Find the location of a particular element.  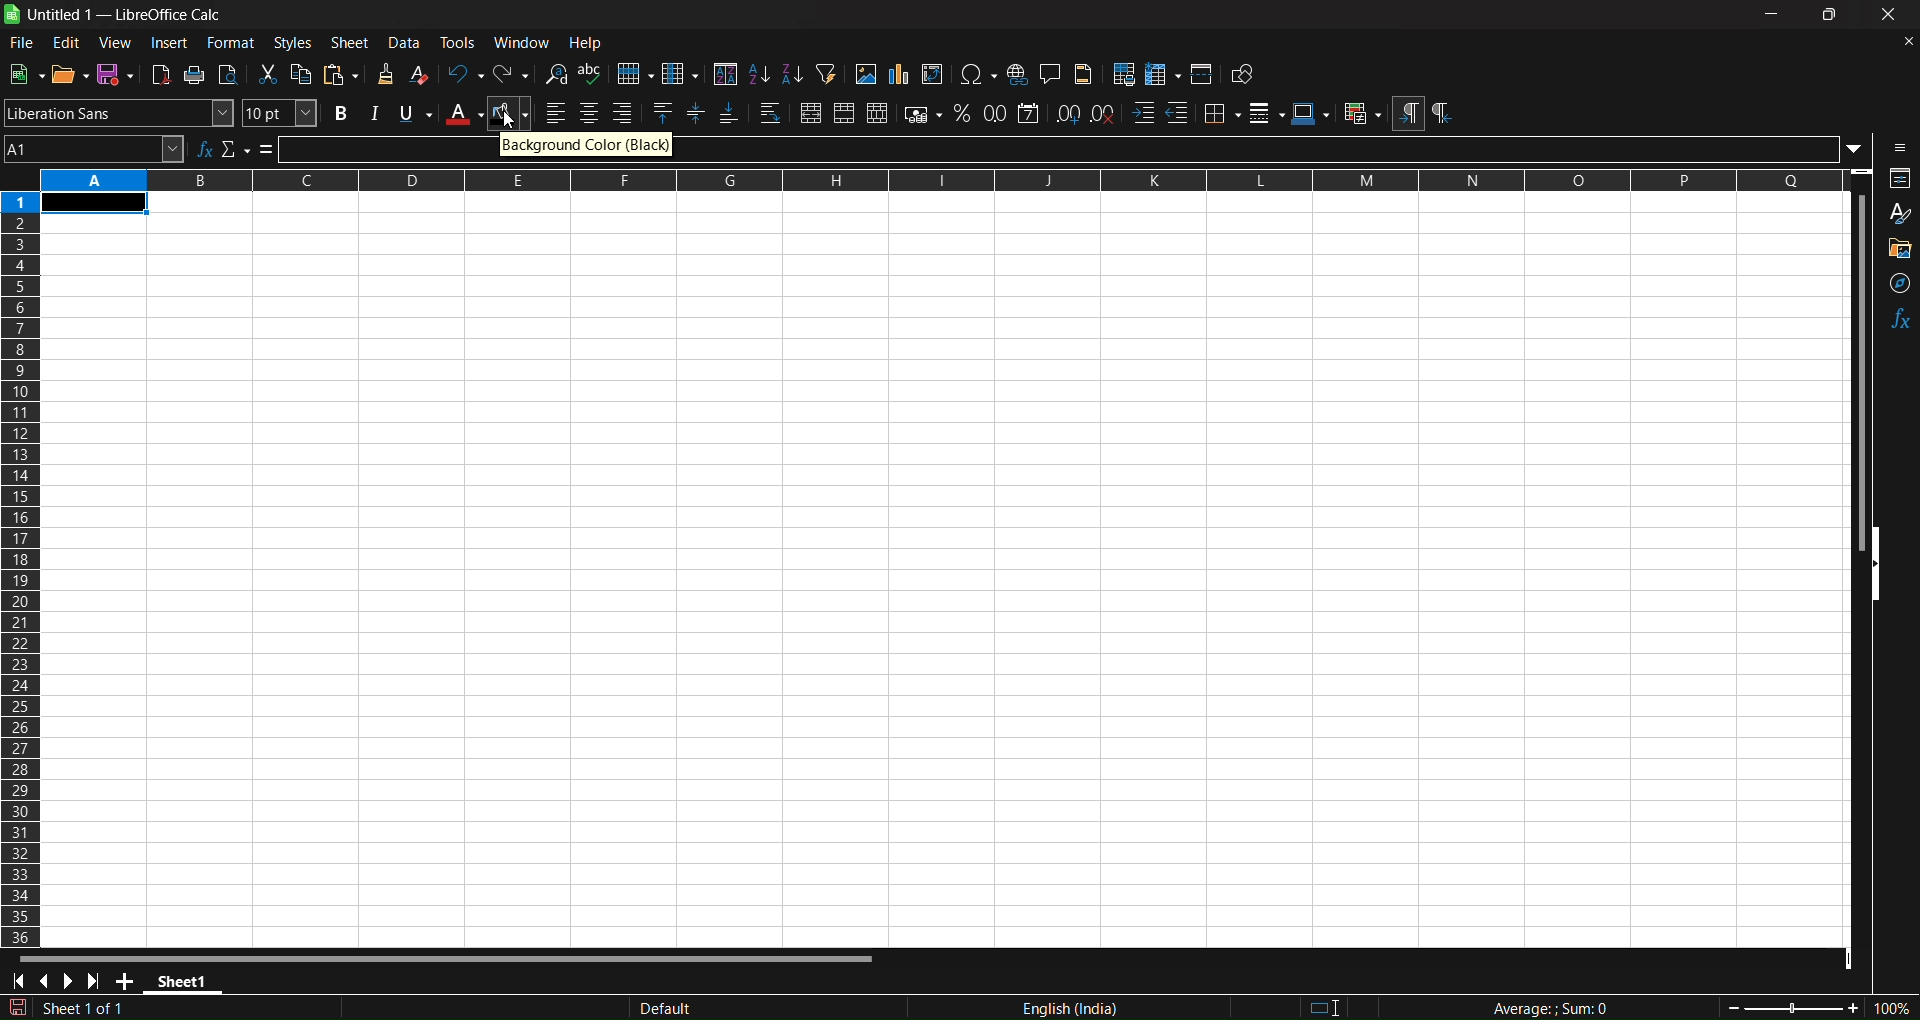

formula is located at coordinates (266, 150).